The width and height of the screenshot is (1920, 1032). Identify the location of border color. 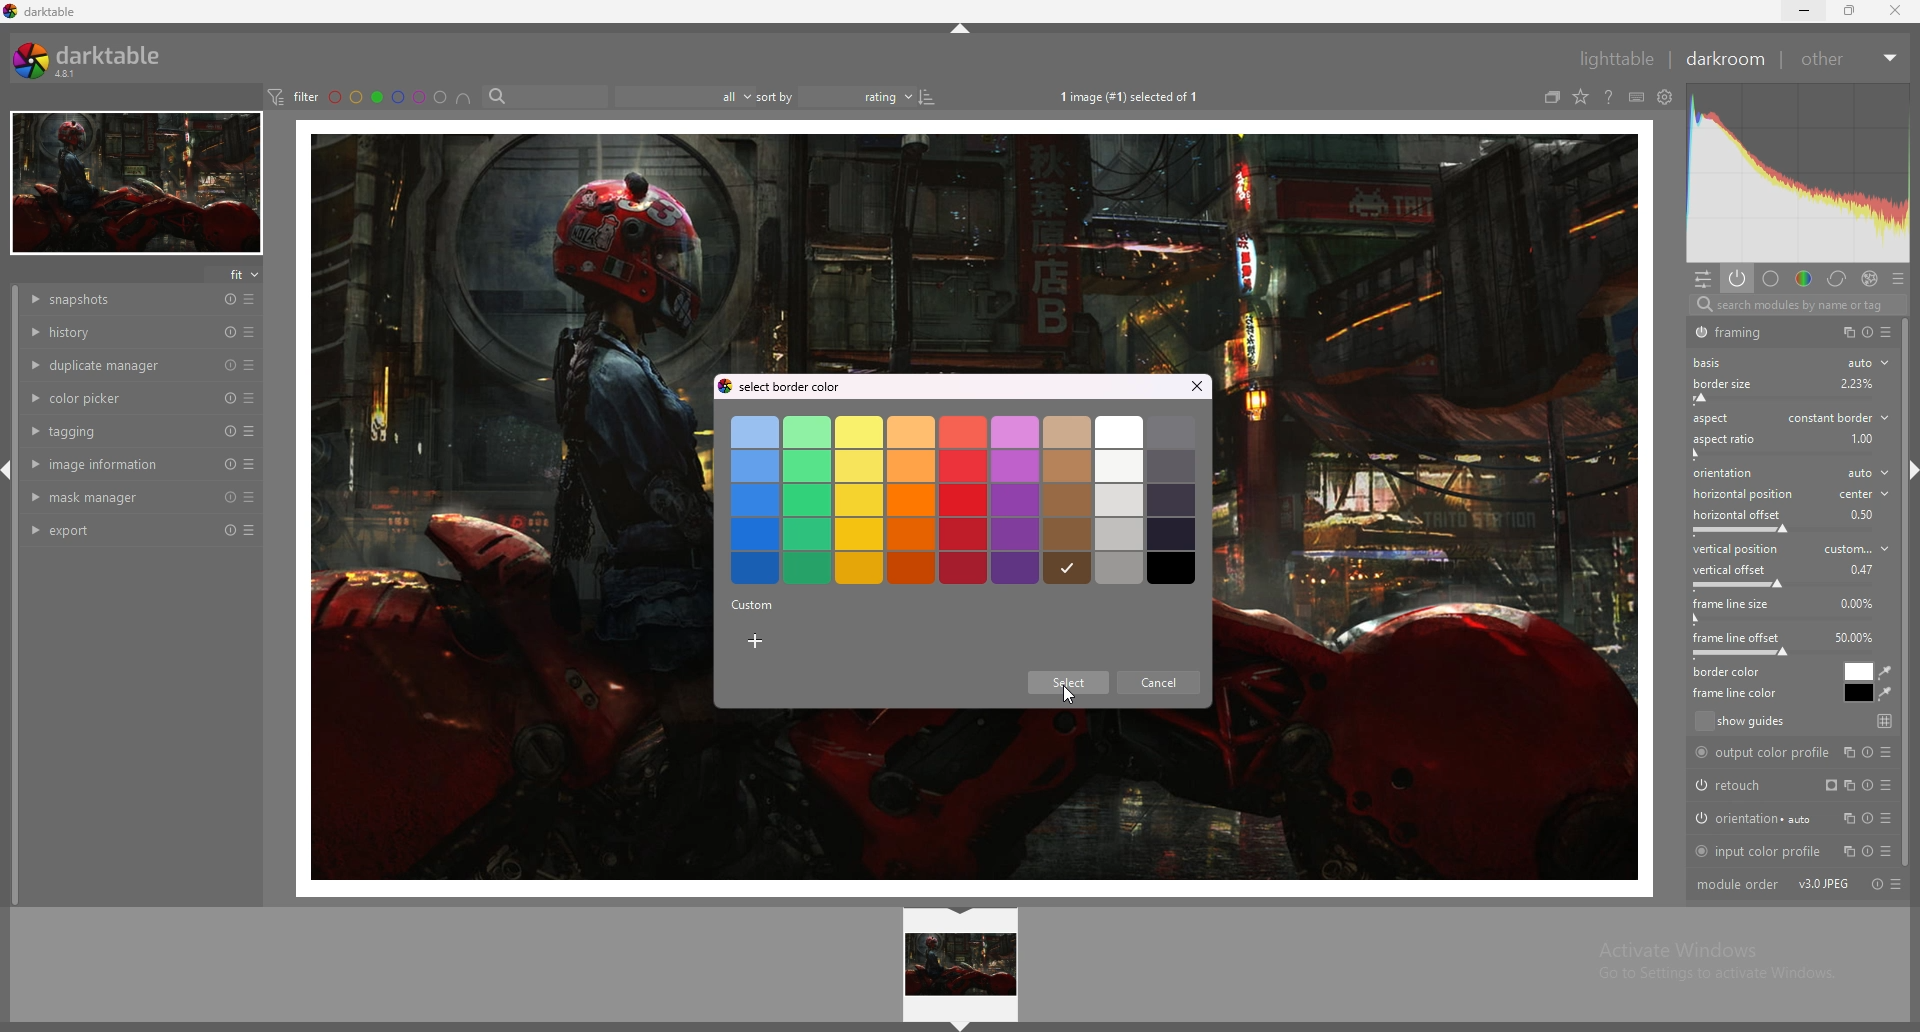
(1859, 671).